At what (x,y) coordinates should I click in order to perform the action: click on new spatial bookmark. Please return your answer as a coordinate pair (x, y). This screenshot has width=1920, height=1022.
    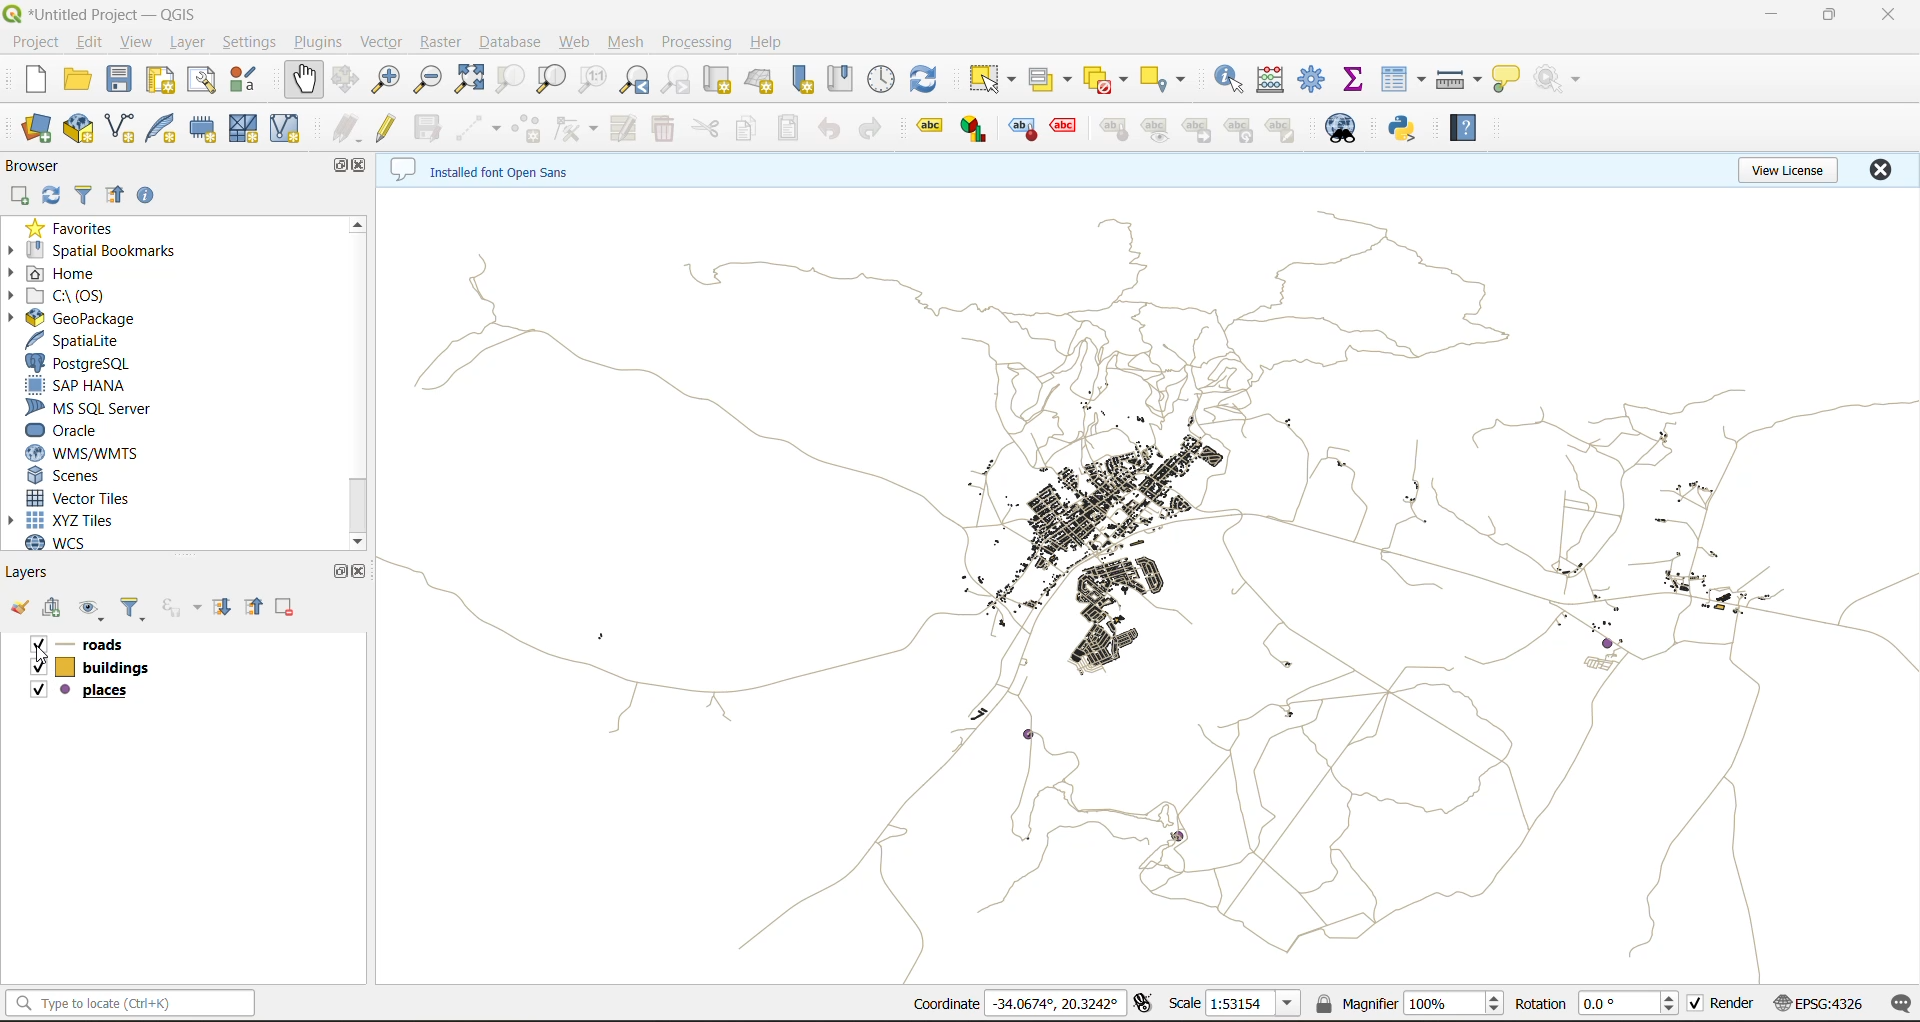
    Looking at the image, I should click on (801, 81).